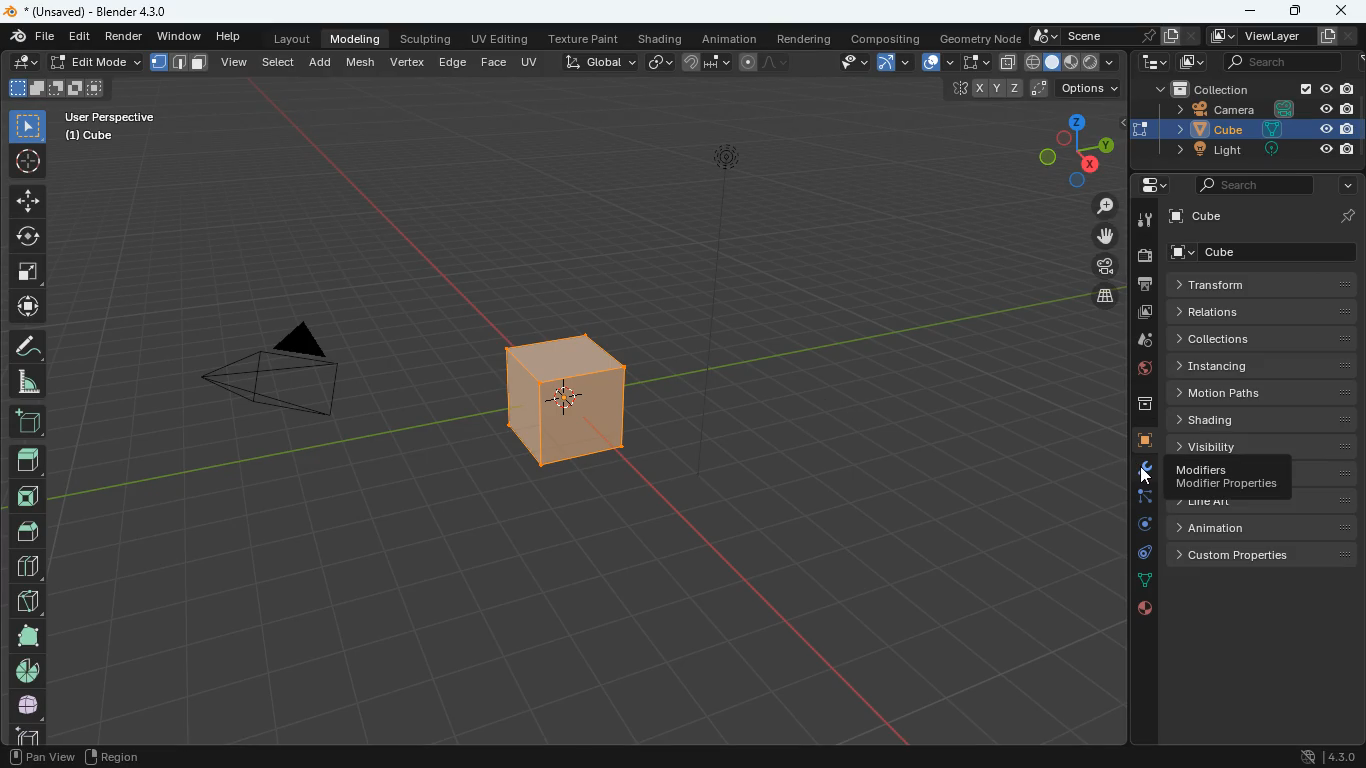  I want to click on face, so click(493, 61).